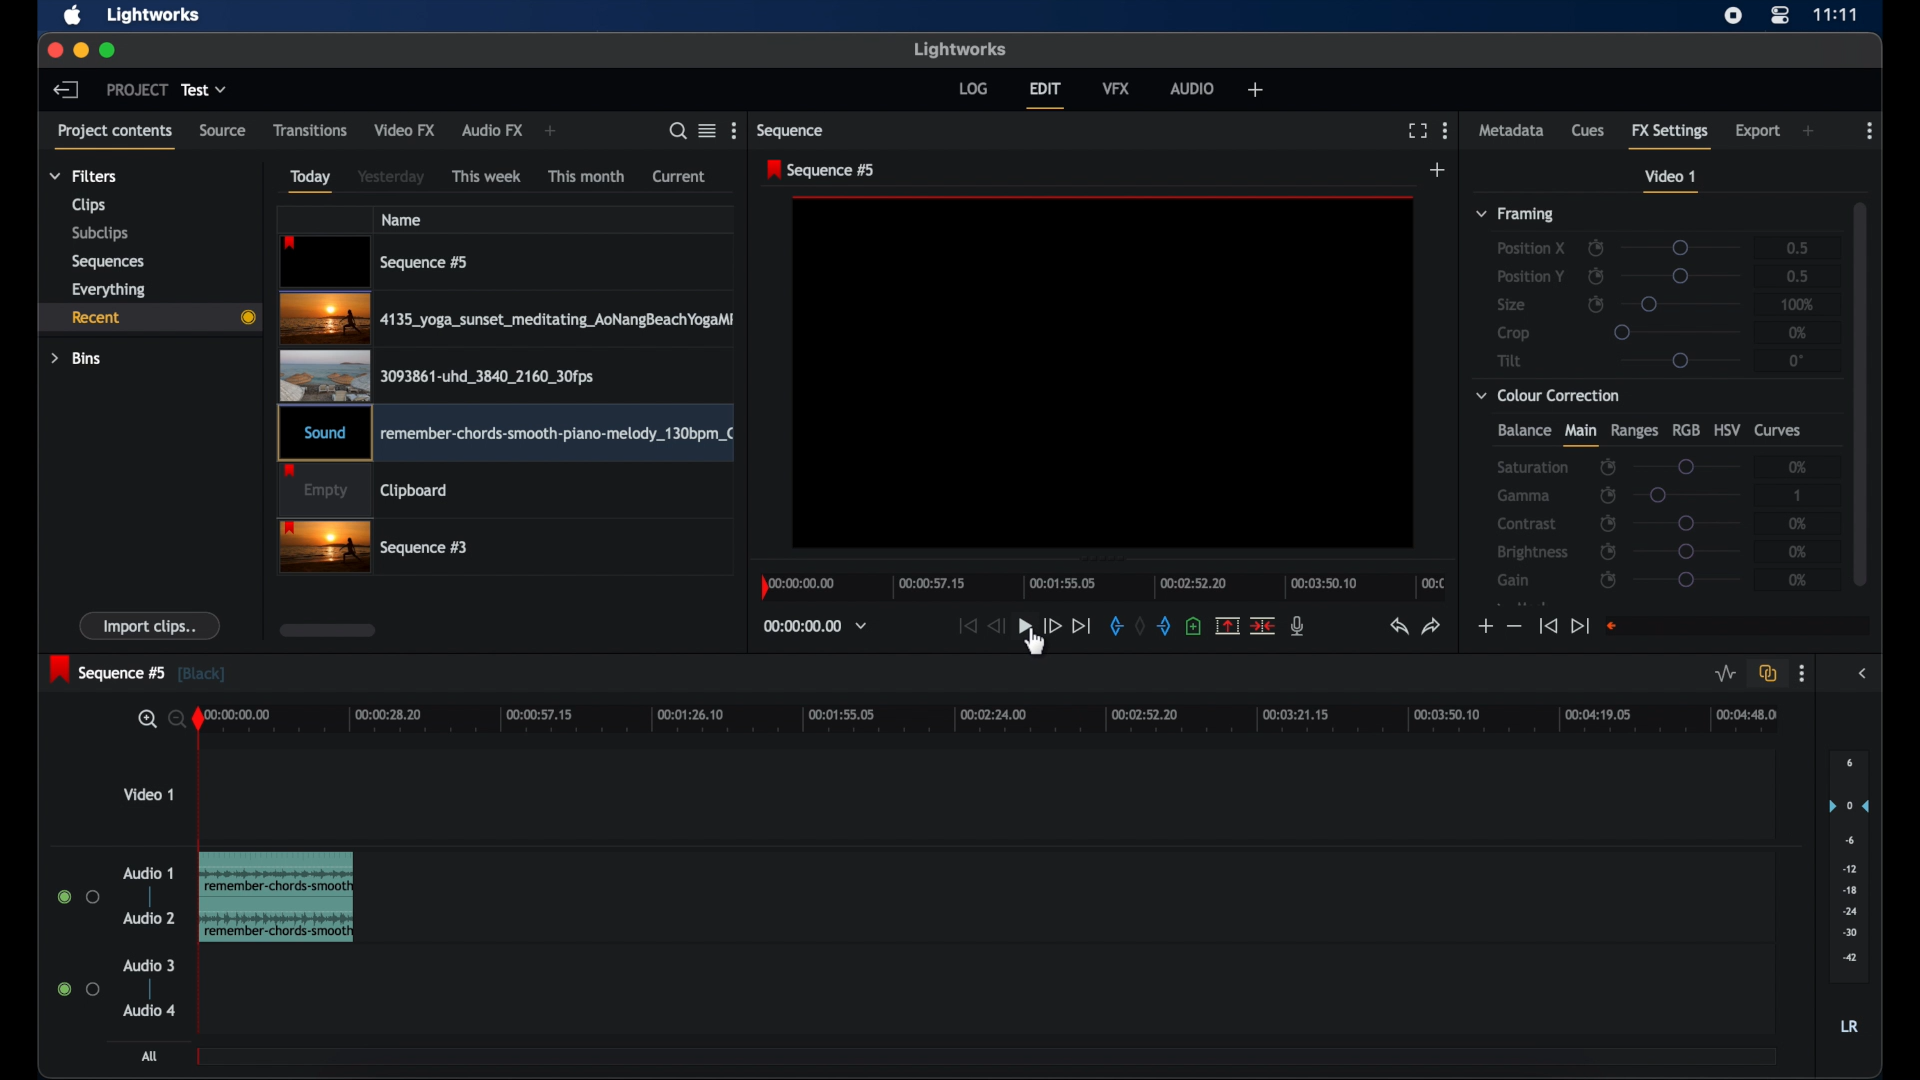  I want to click on 100%, so click(1798, 304).